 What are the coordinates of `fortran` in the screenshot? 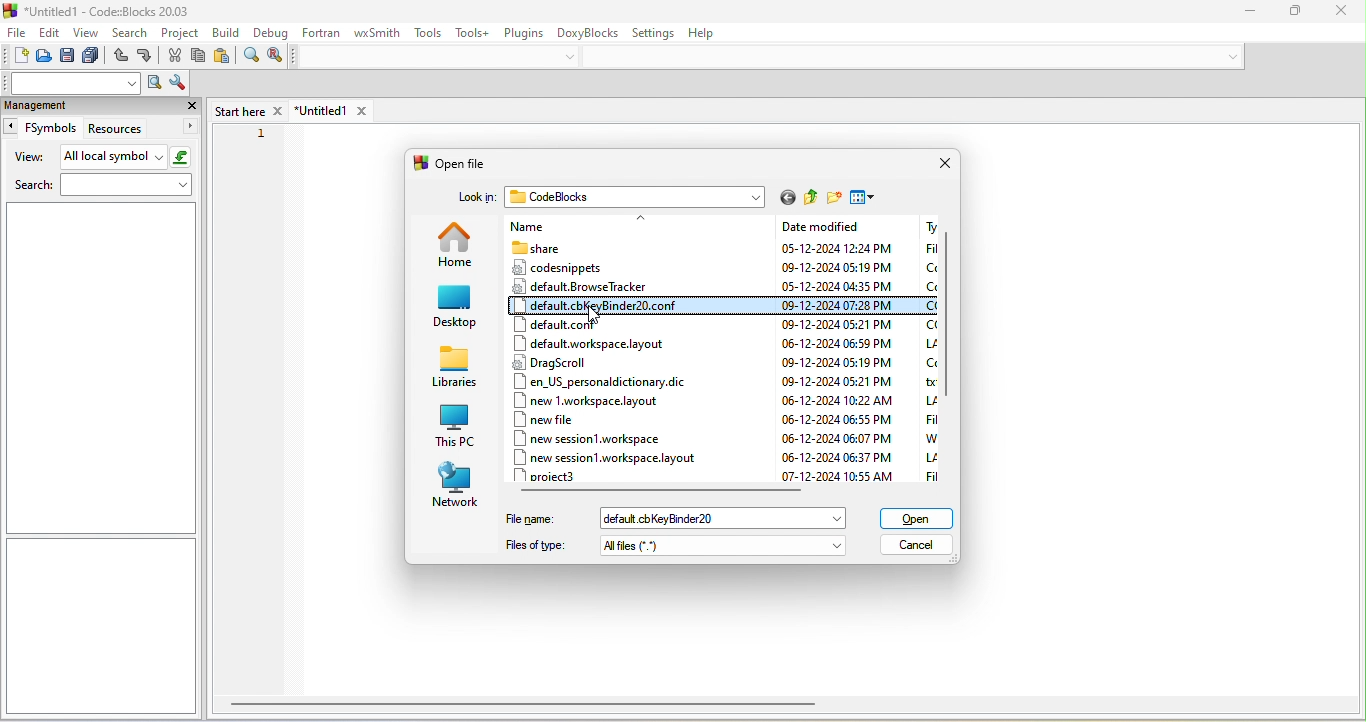 It's located at (324, 35).